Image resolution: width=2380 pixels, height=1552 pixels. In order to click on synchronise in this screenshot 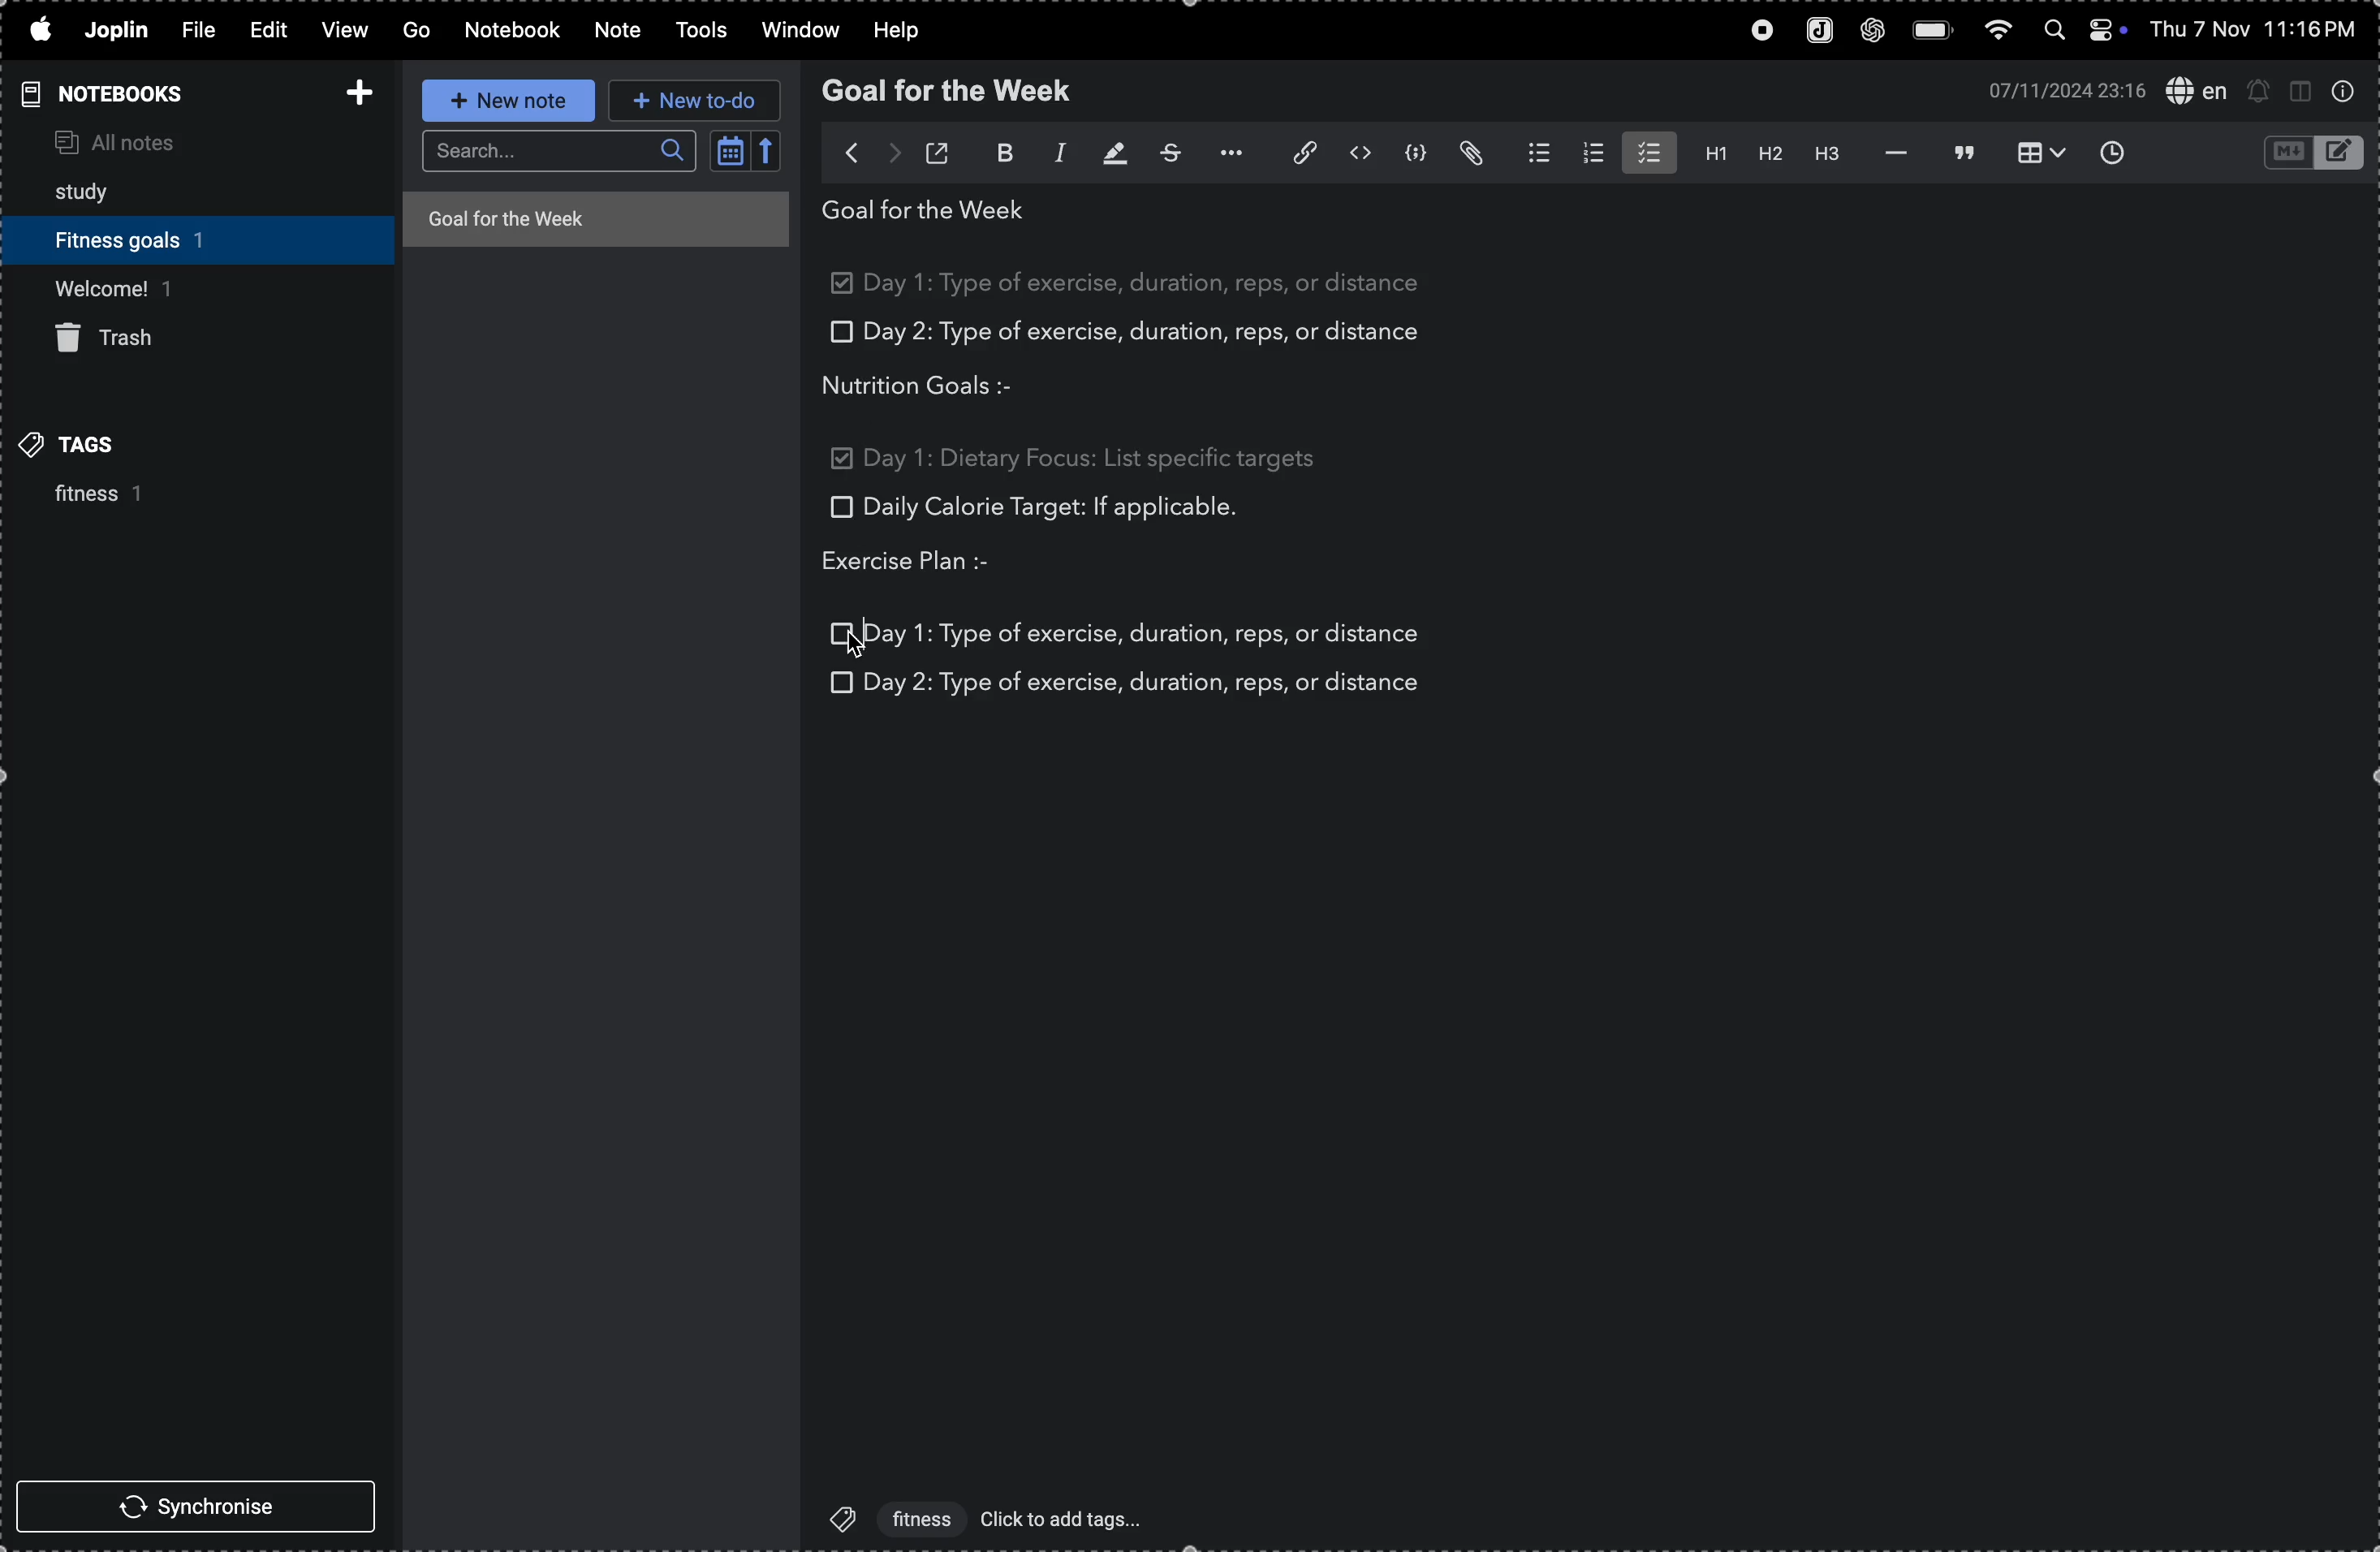, I will do `click(192, 1505)`.